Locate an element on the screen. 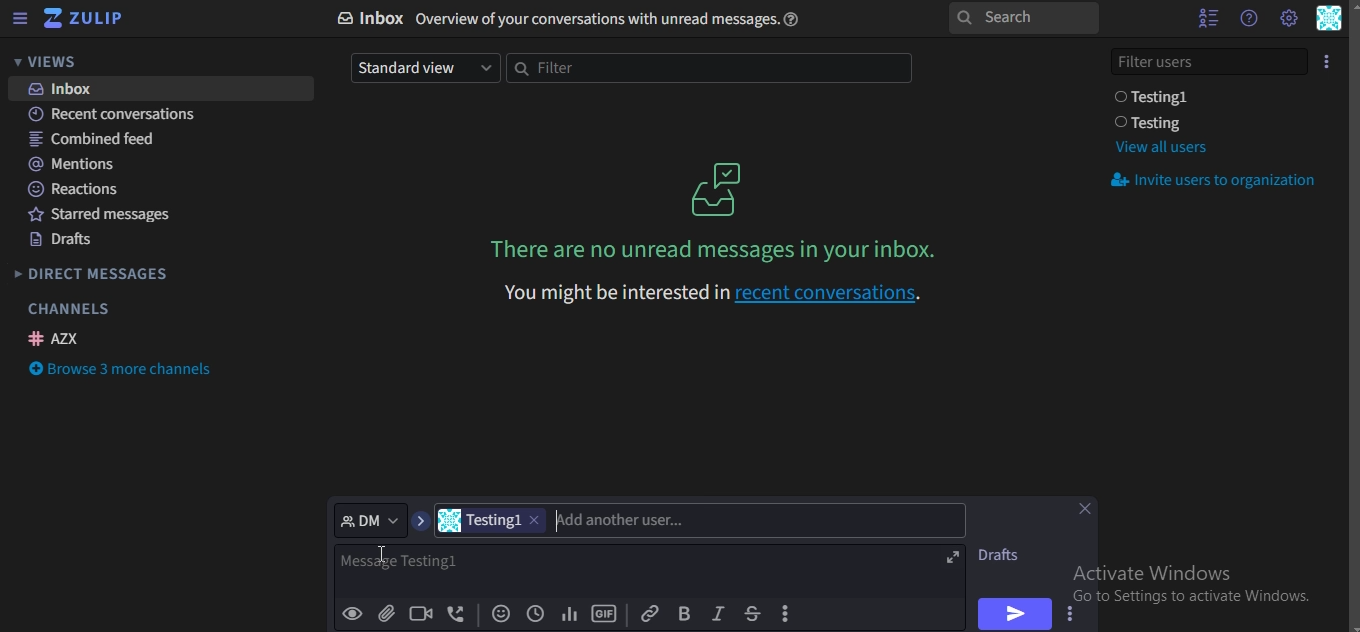 This screenshot has height=632, width=1360. main menu is located at coordinates (1288, 18).